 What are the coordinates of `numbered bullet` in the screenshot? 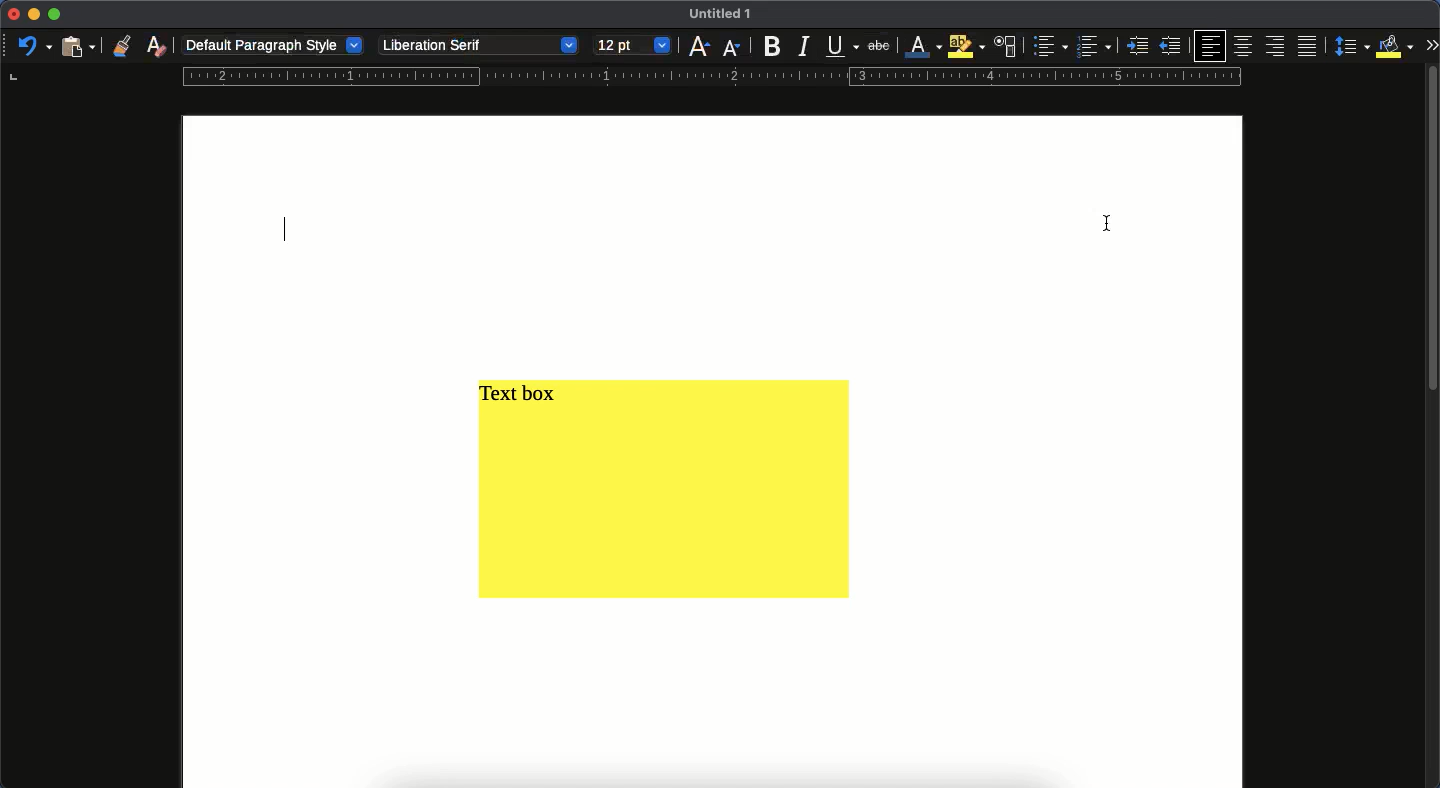 It's located at (1091, 47).